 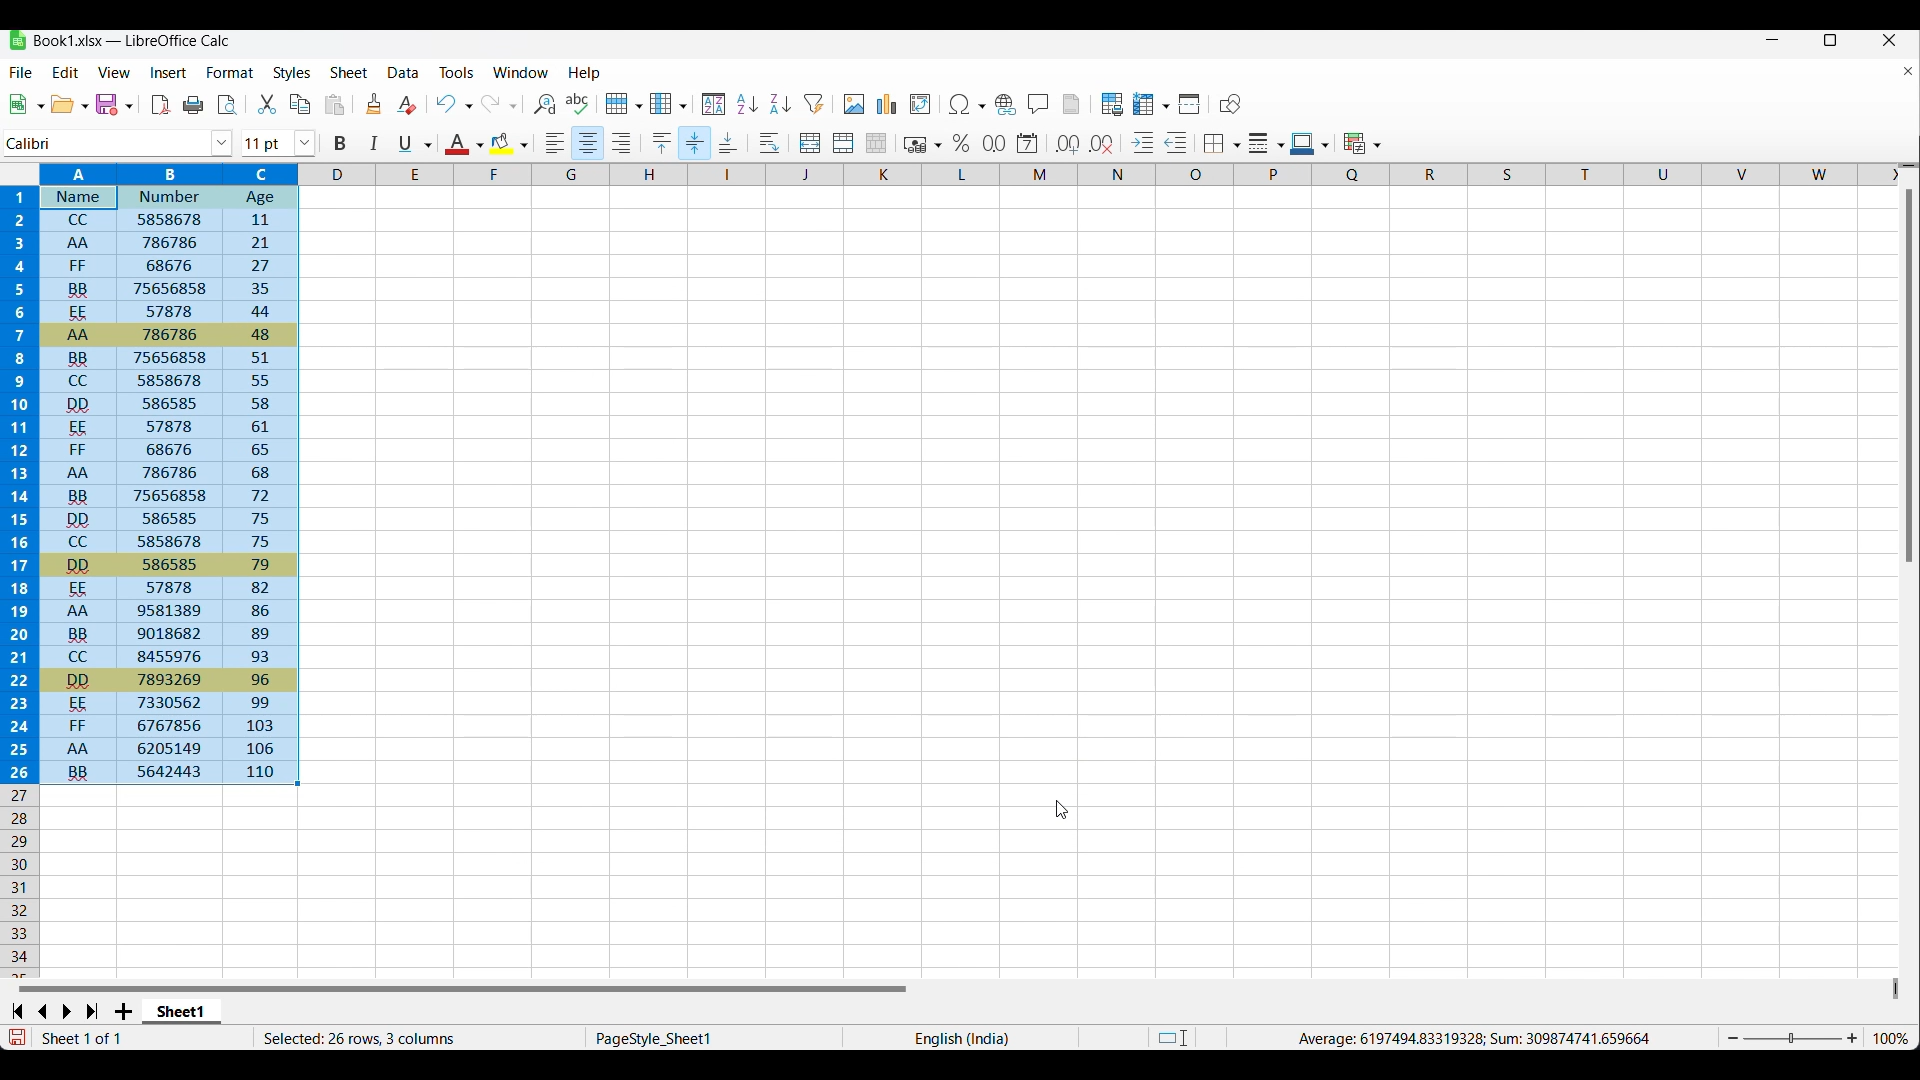 What do you see at coordinates (1152, 104) in the screenshot?
I see `Freeze rows and columns` at bounding box center [1152, 104].